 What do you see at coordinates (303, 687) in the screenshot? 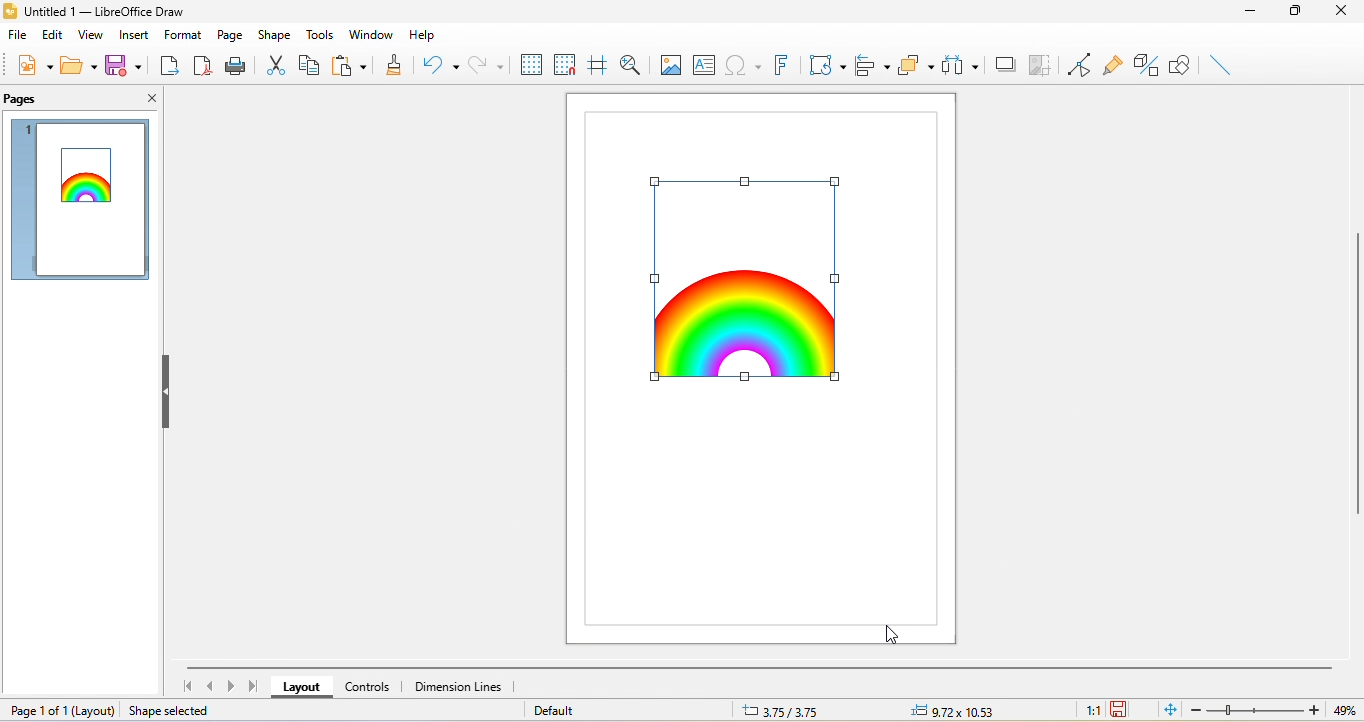
I see `layout` at bounding box center [303, 687].